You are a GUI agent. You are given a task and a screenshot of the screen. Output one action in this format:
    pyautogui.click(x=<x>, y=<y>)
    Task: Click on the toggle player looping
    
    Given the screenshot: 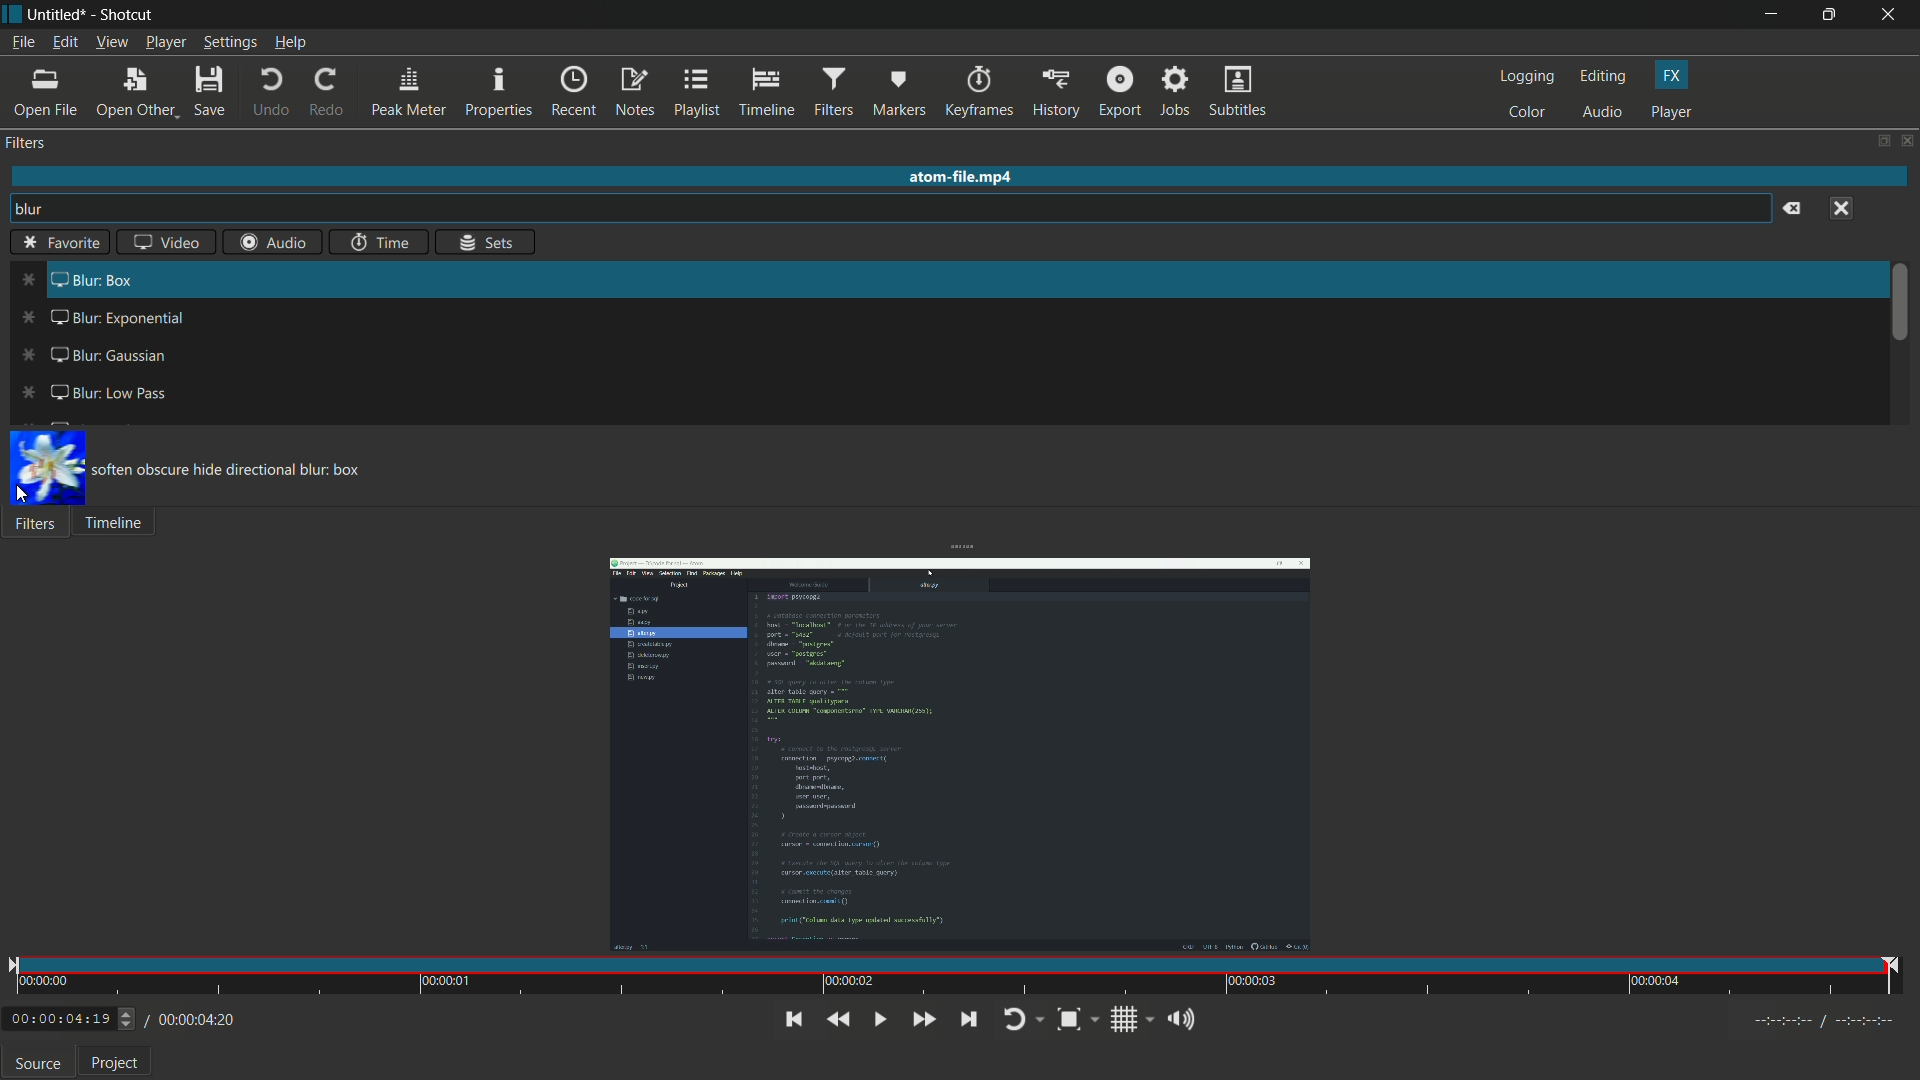 What is the action you would take?
    pyautogui.click(x=1021, y=1021)
    